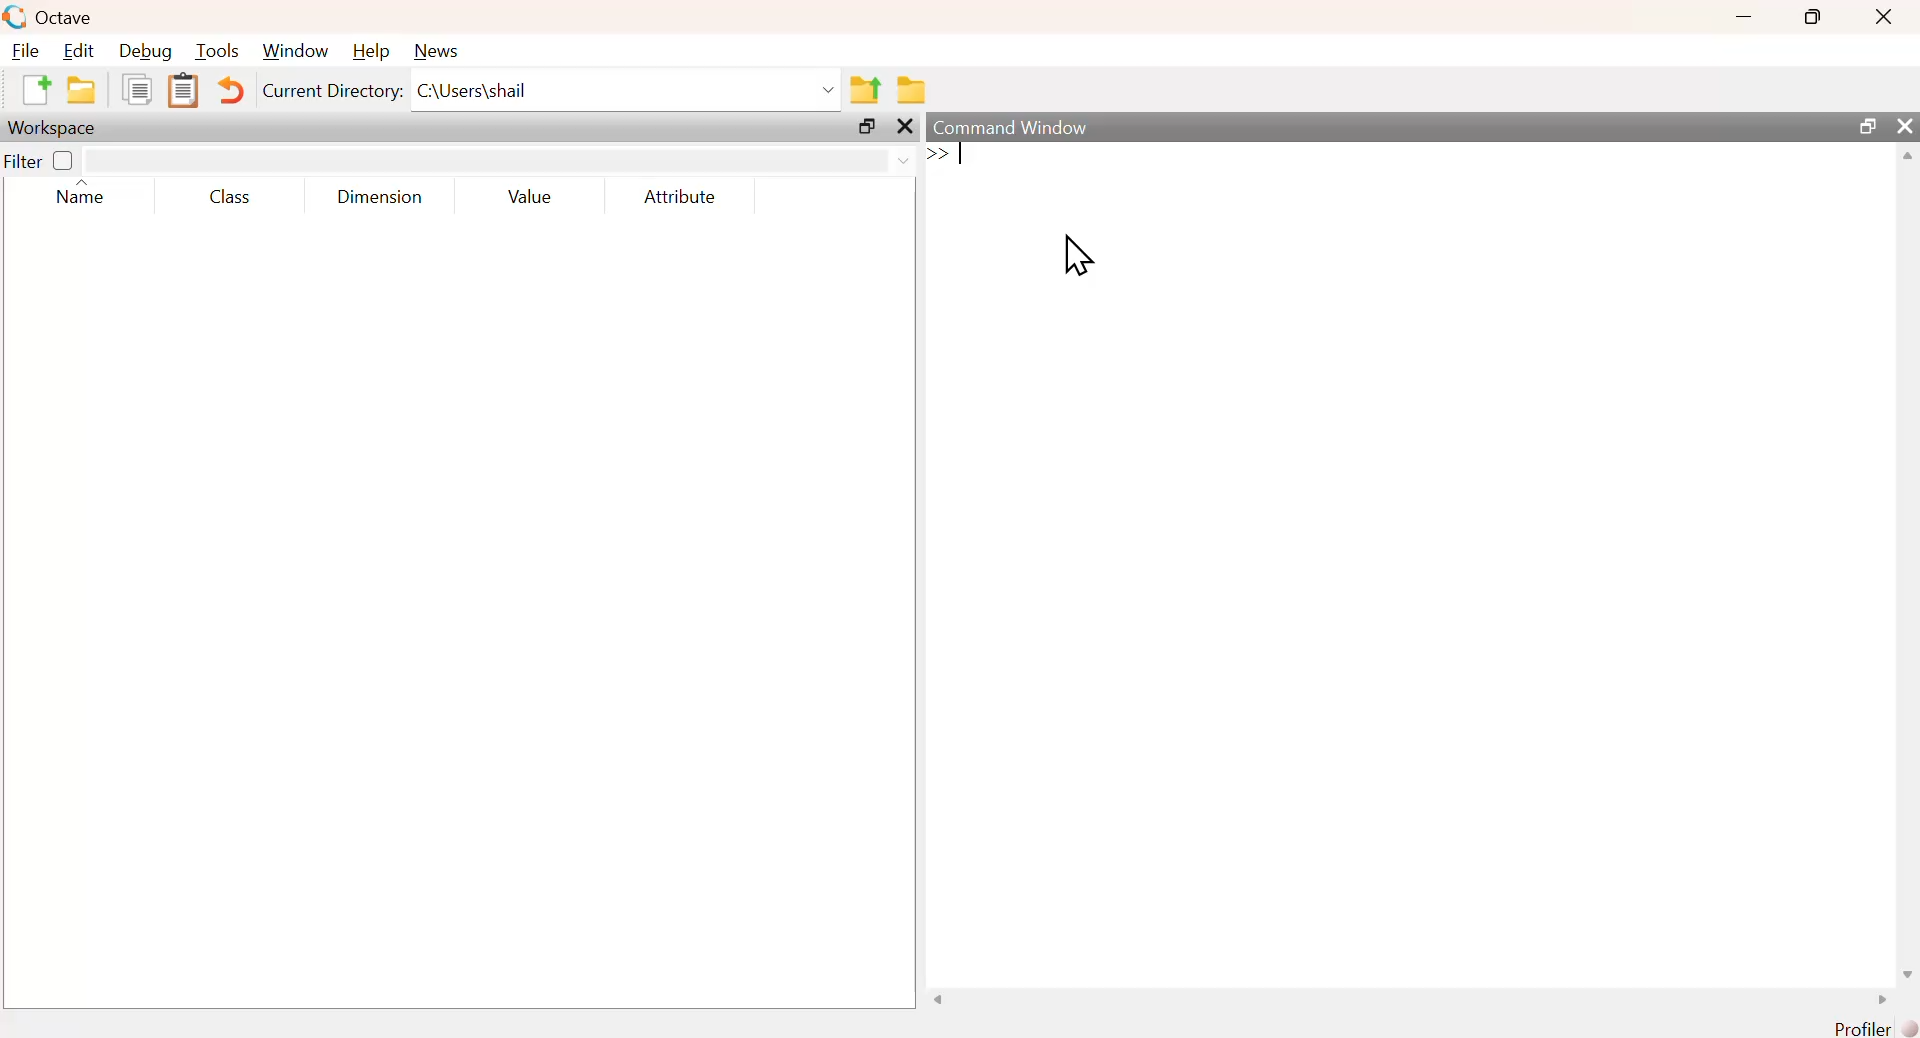 The image size is (1920, 1038). I want to click on maximize, so click(868, 127).